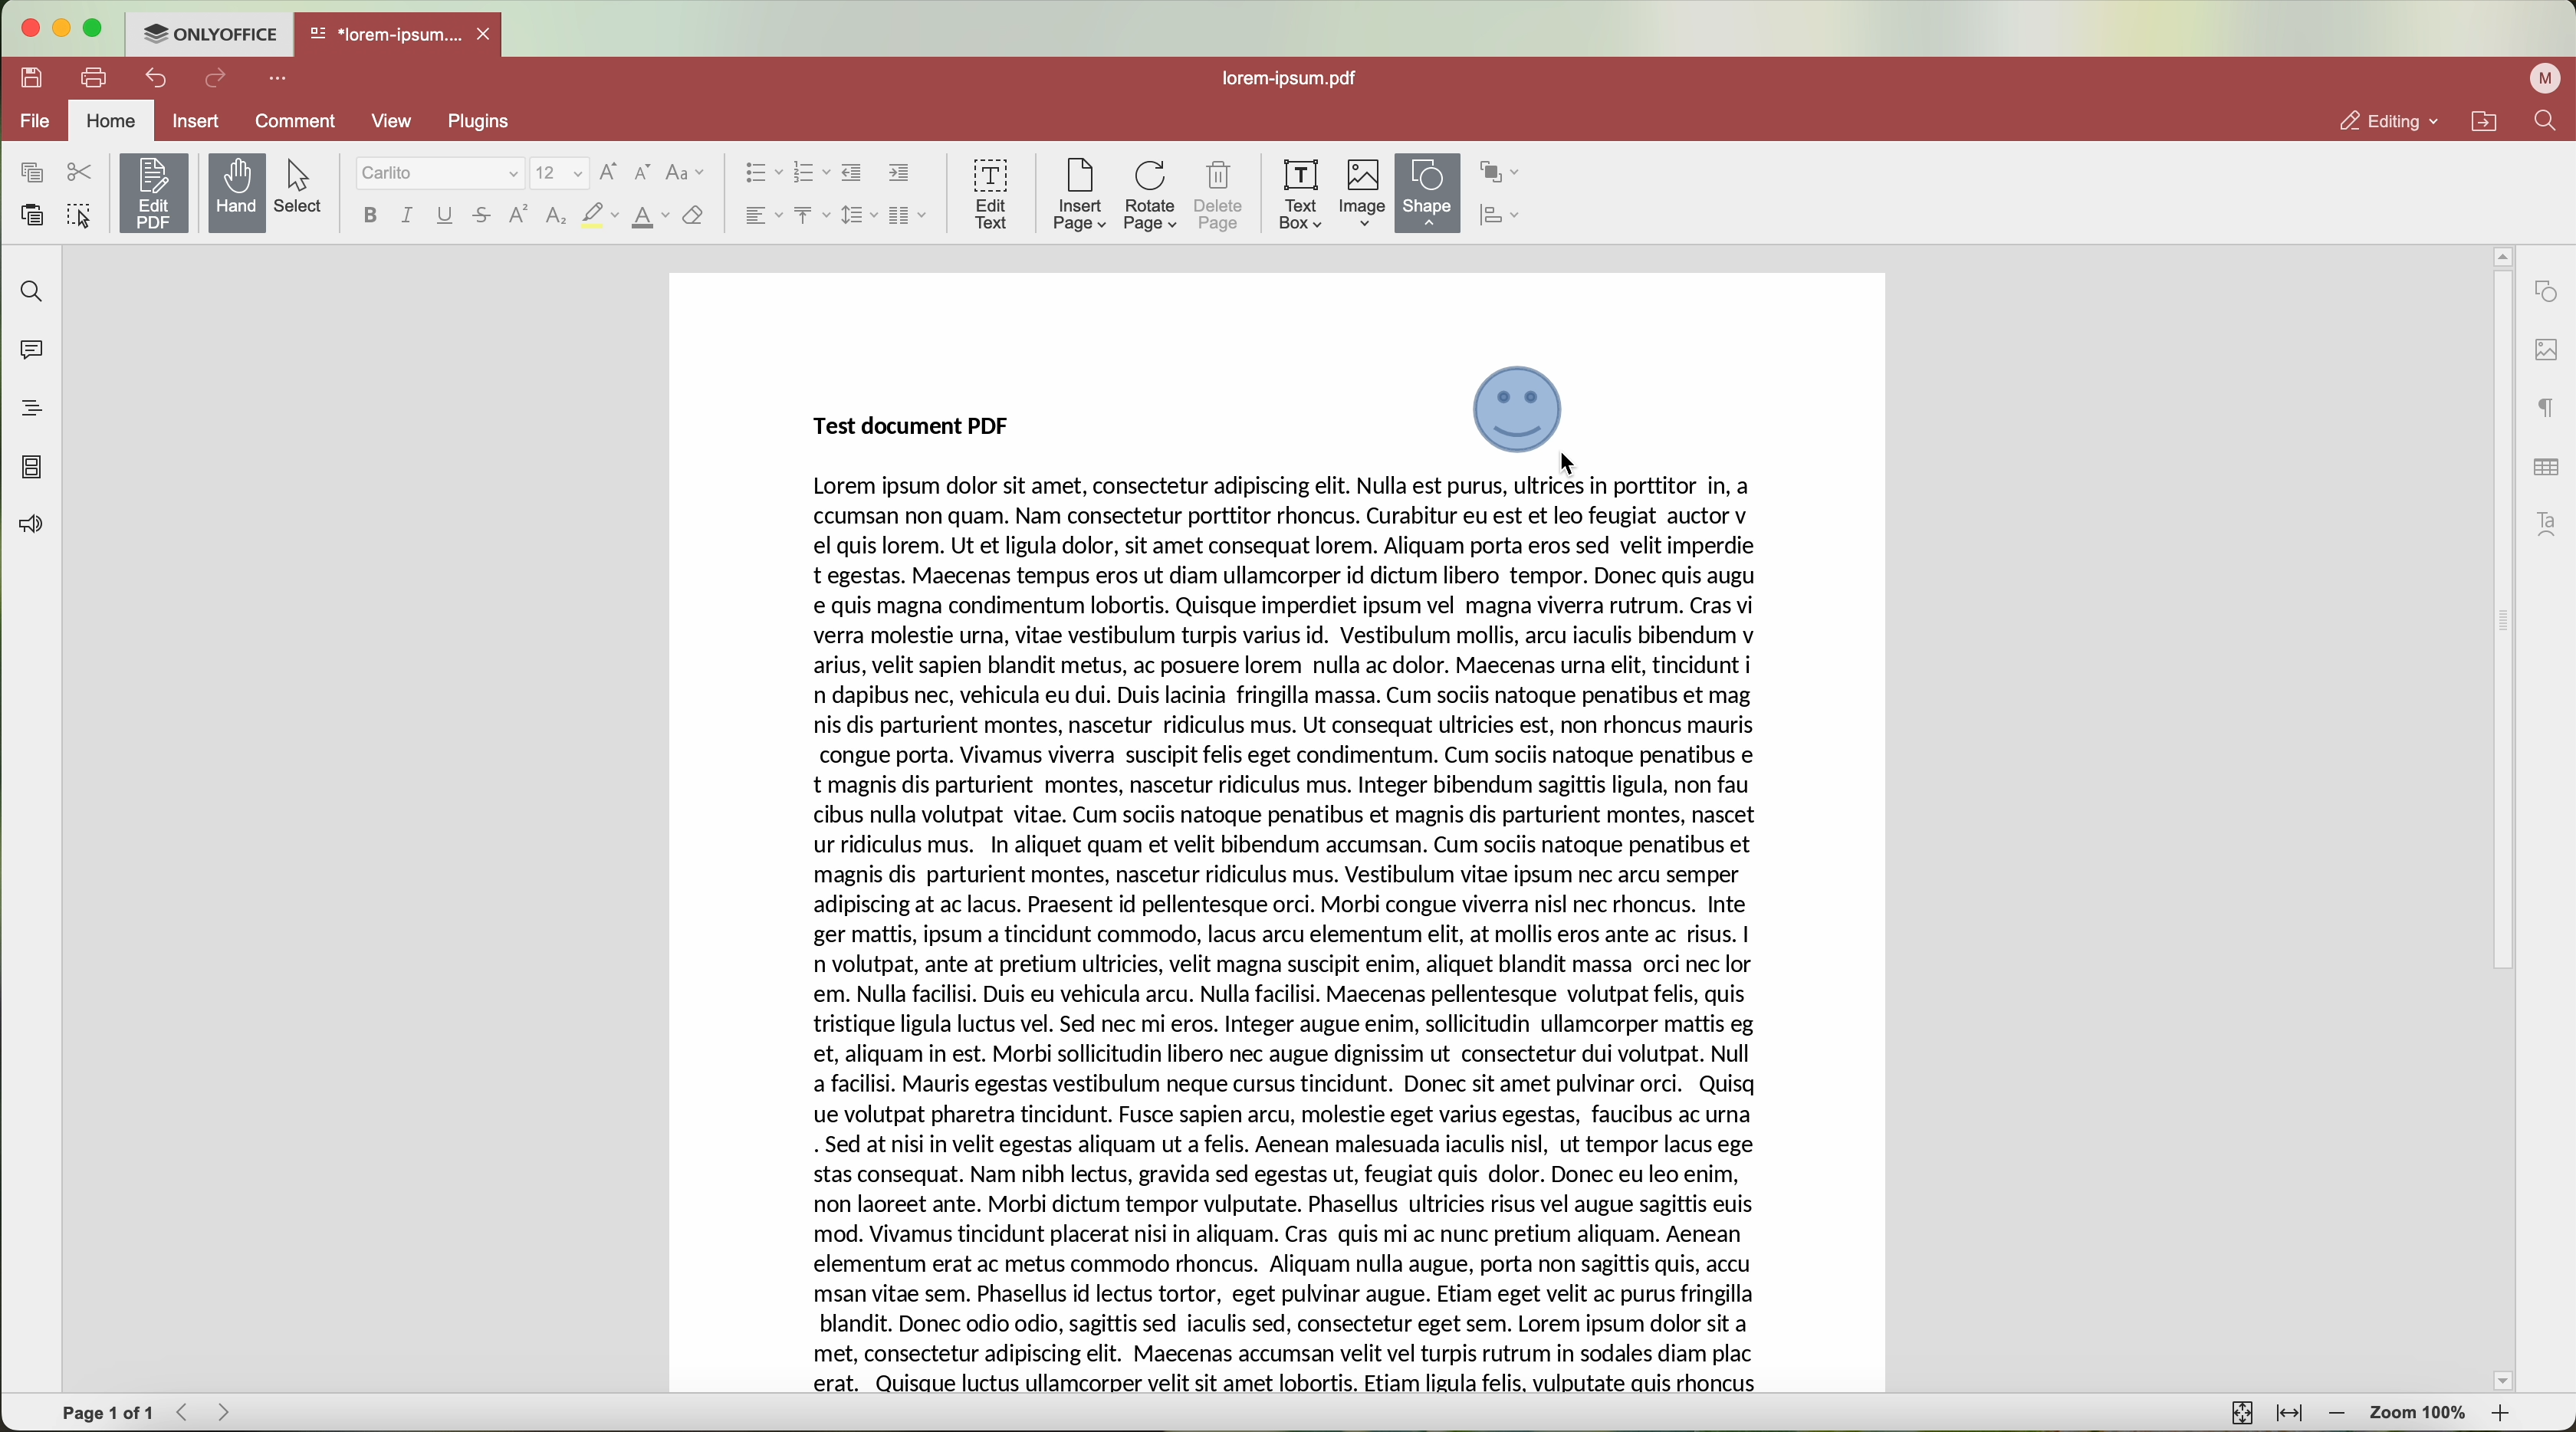 This screenshot has width=2576, height=1432. What do you see at coordinates (517, 216) in the screenshot?
I see `superscript` at bounding box center [517, 216].